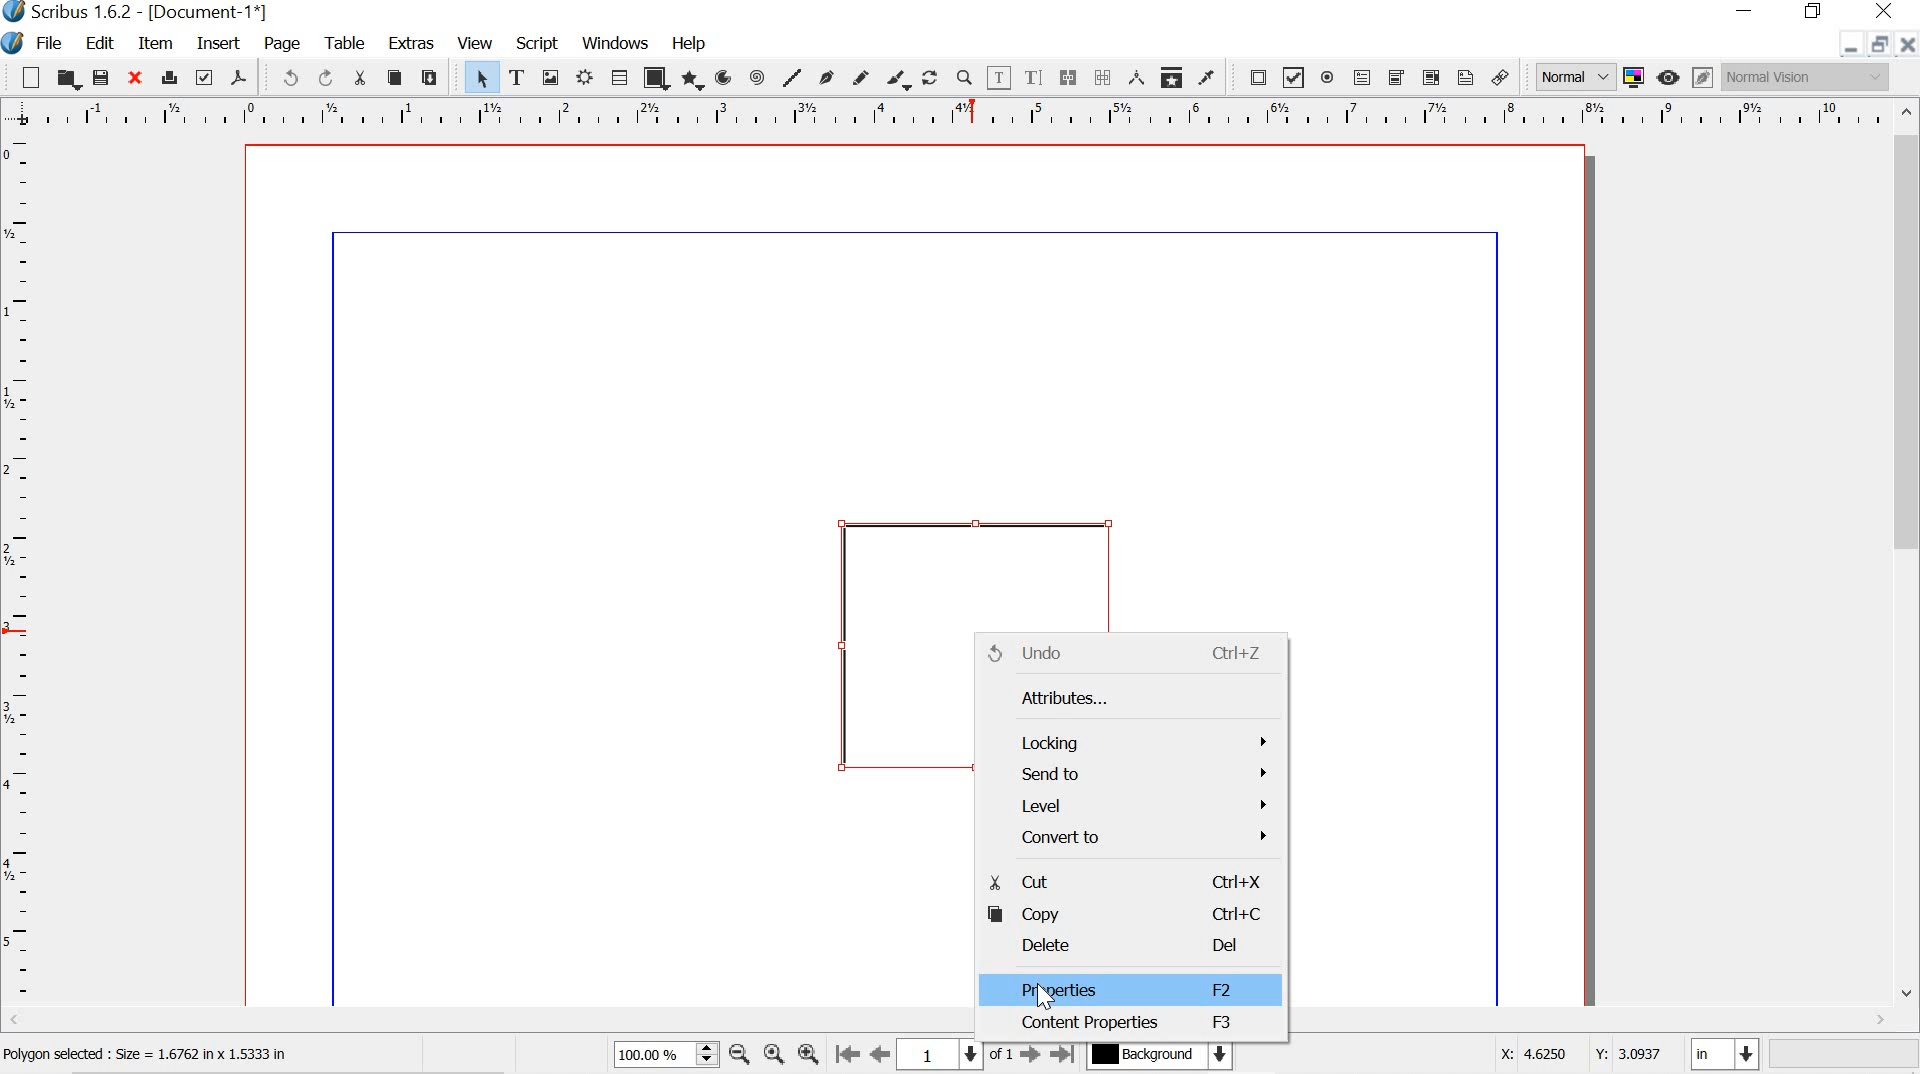 This screenshot has height=1074, width=1920. Describe the element at coordinates (133, 76) in the screenshot. I see `close` at that location.